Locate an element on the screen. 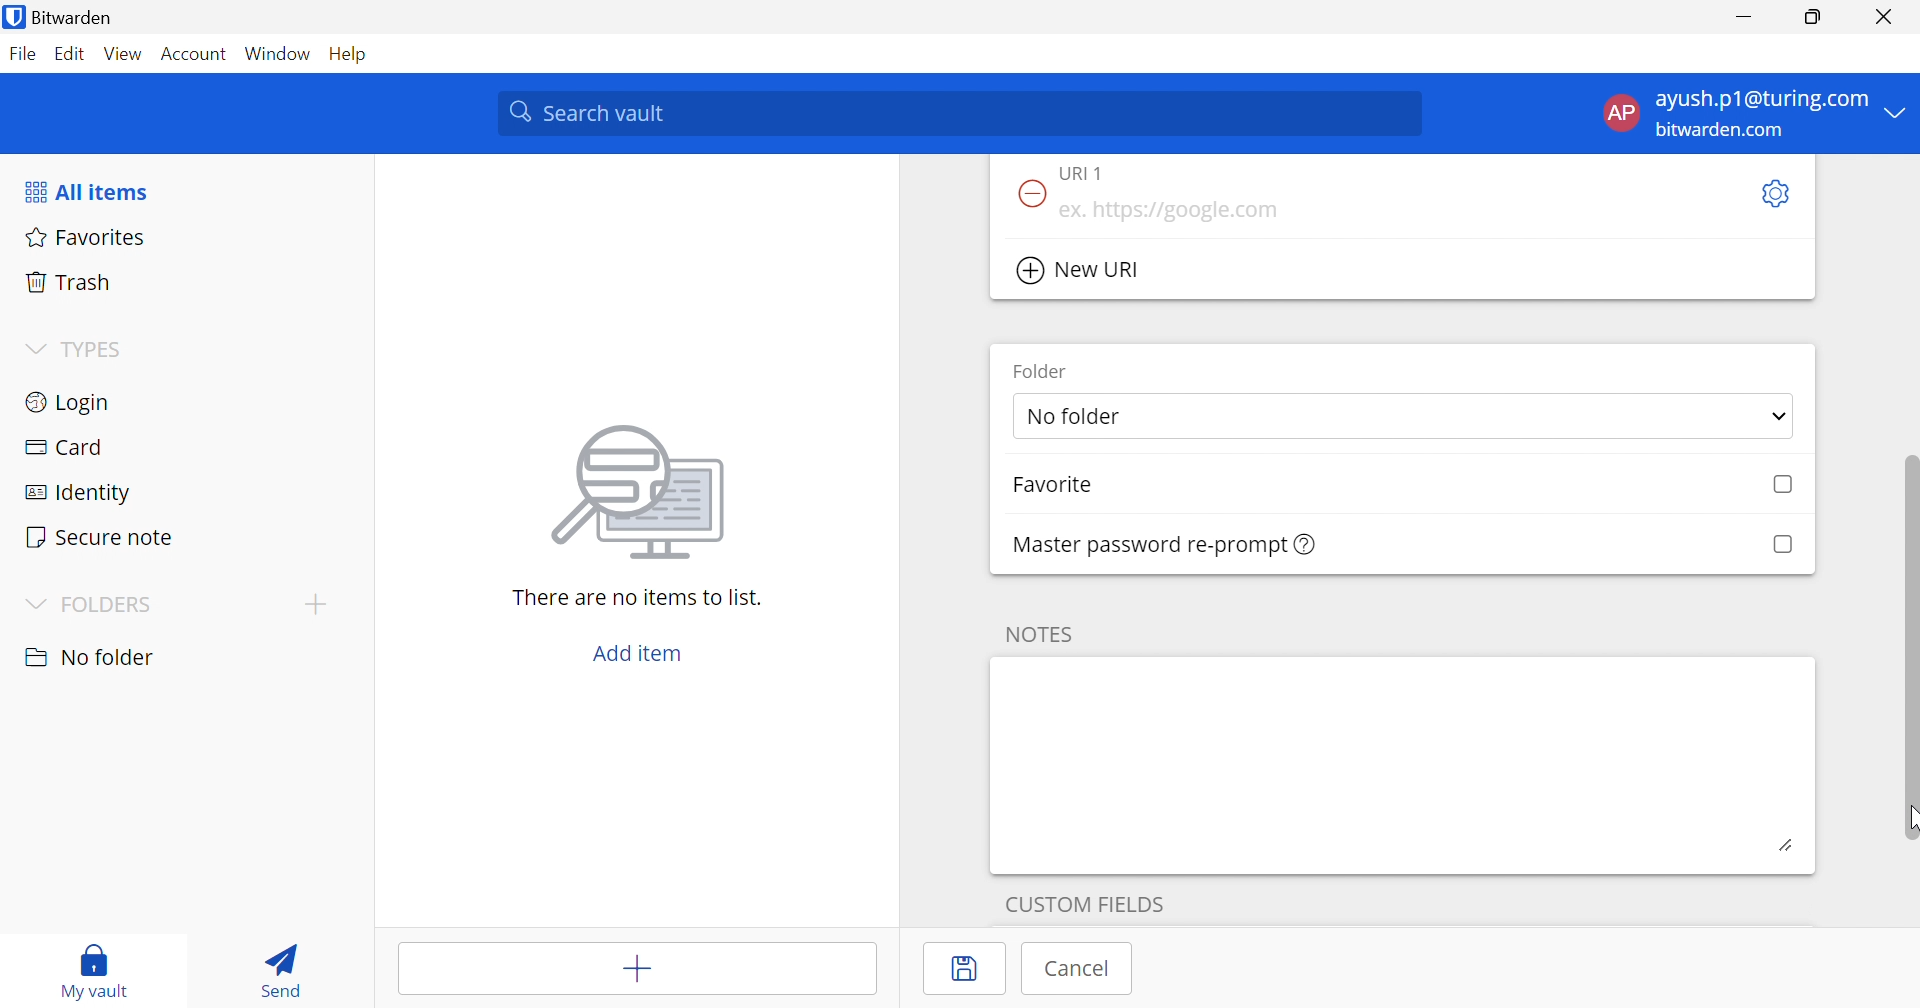 The height and width of the screenshot is (1008, 1920). ex. https://google.com is located at coordinates (1168, 211).